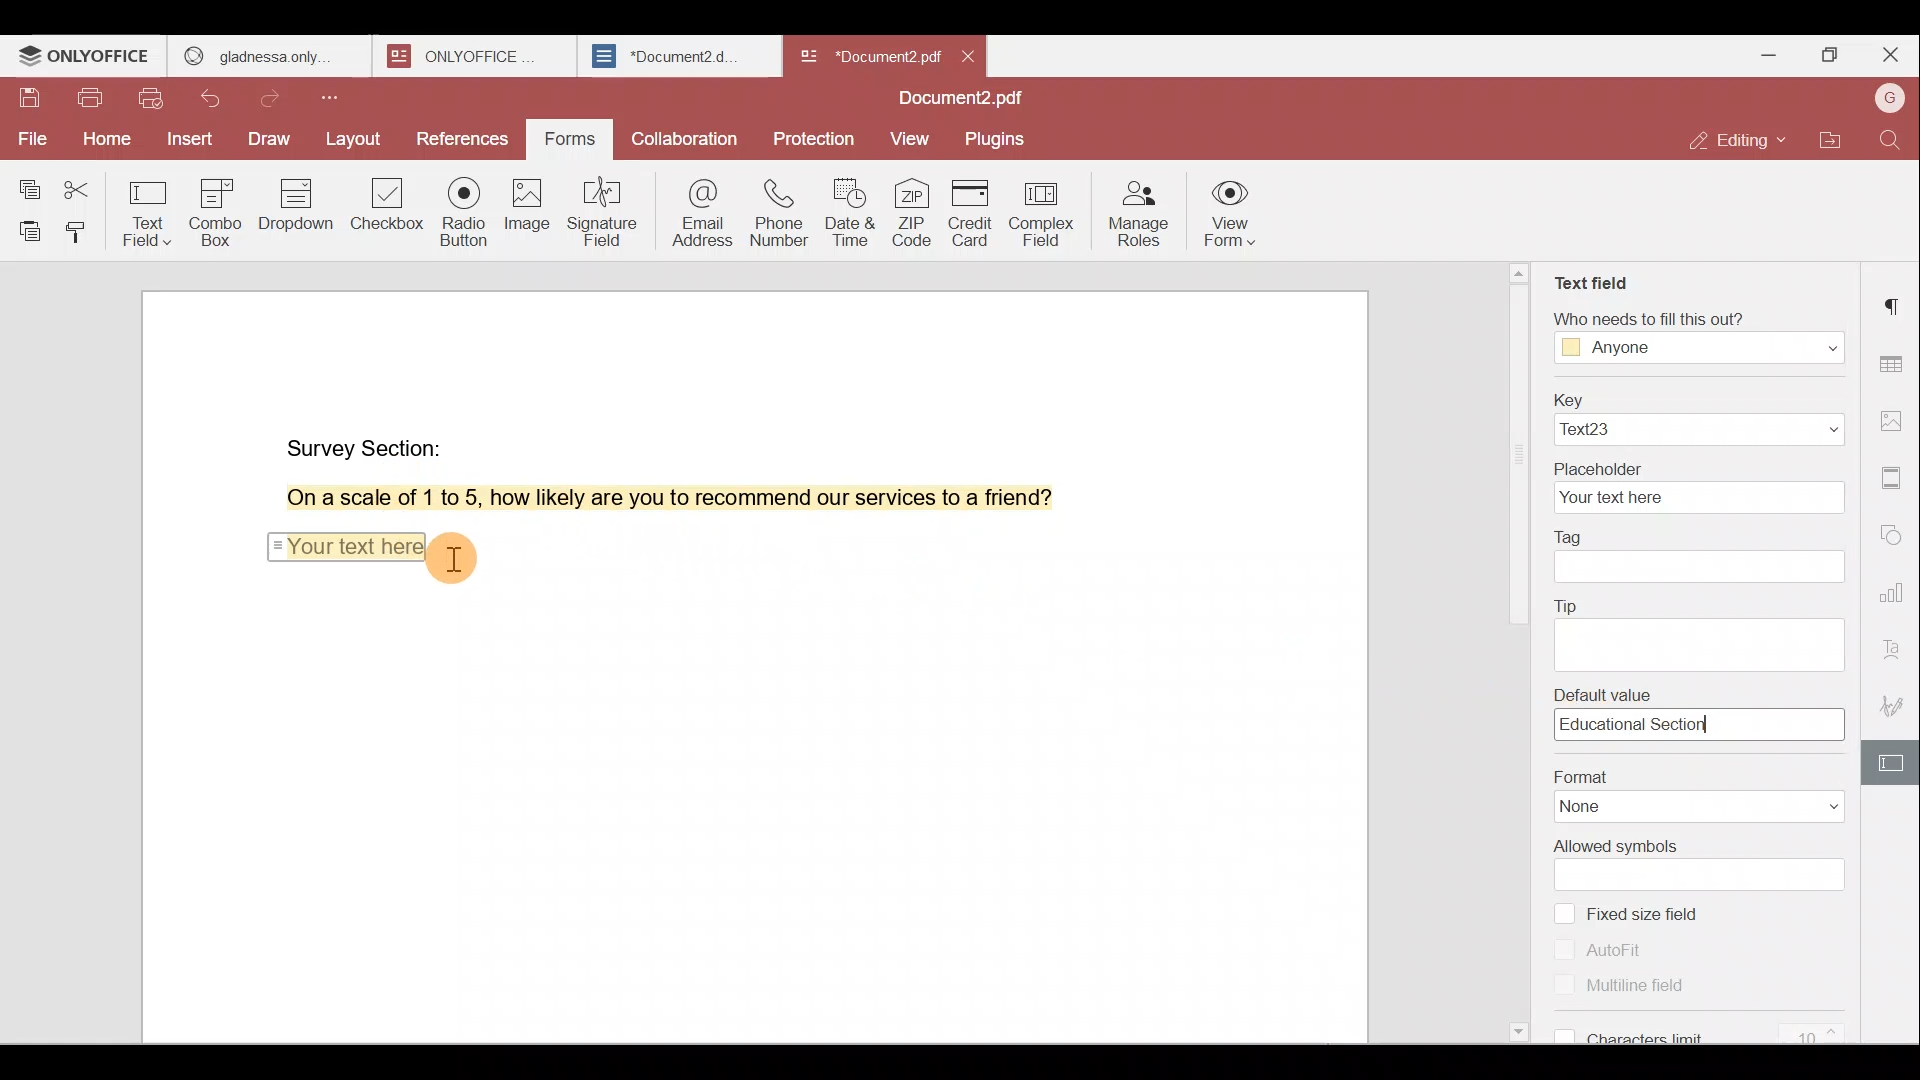 The width and height of the screenshot is (1920, 1080). What do you see at coordinates (572, 140) in the screenshot?
I see `Forms` at bounding box center [572, 140].